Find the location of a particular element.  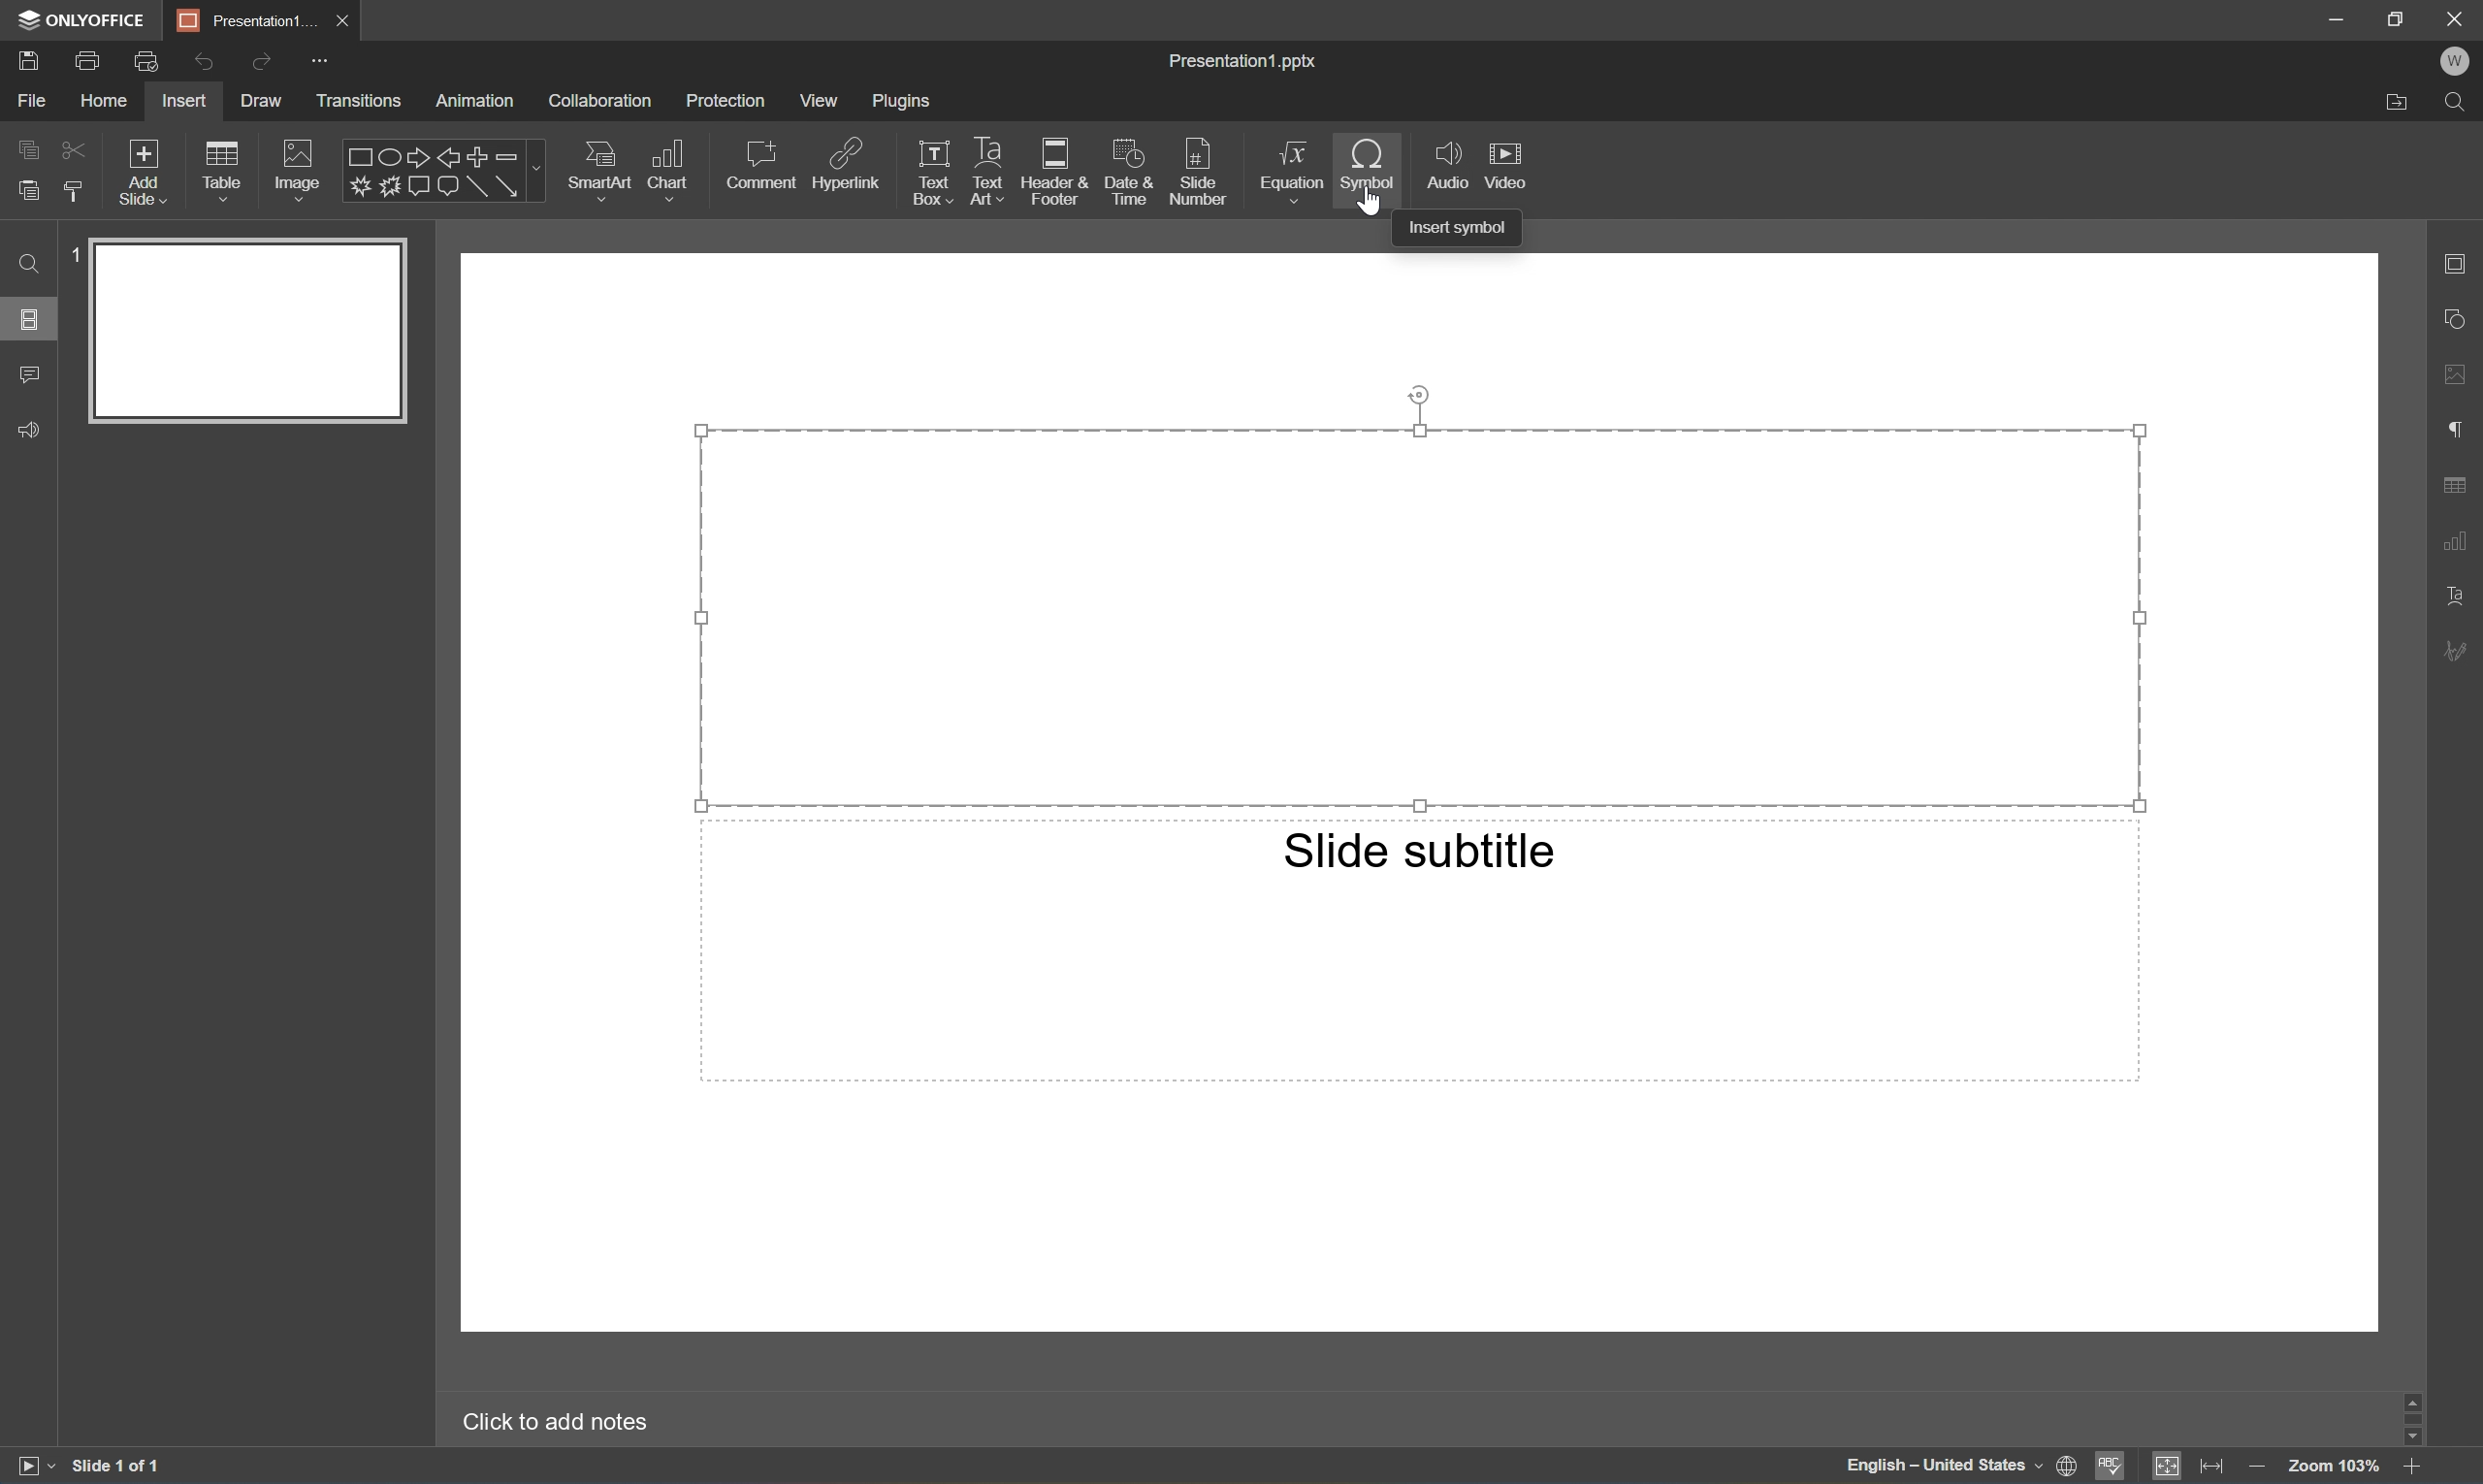

Cut is located at coordinates (70, 148).